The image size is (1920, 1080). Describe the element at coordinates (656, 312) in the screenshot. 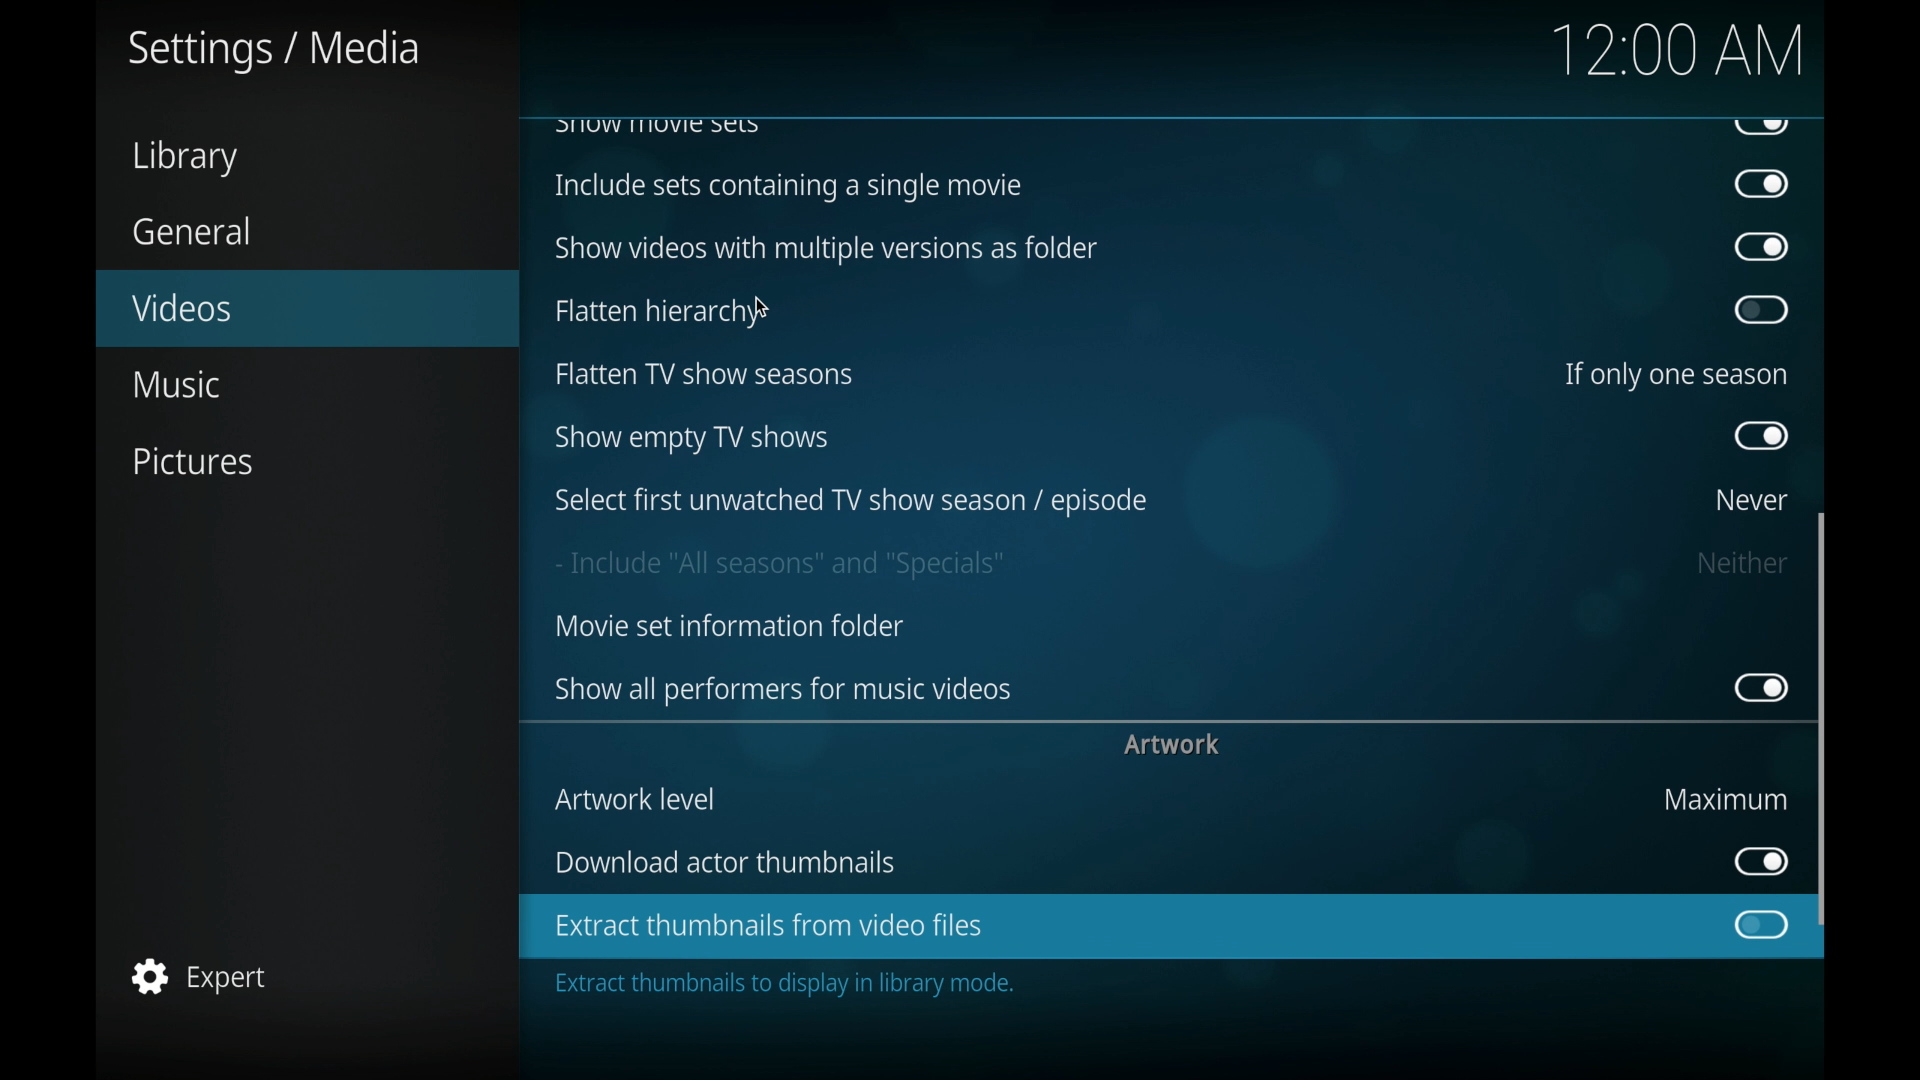

I see `flatten hierarchy` at that location.